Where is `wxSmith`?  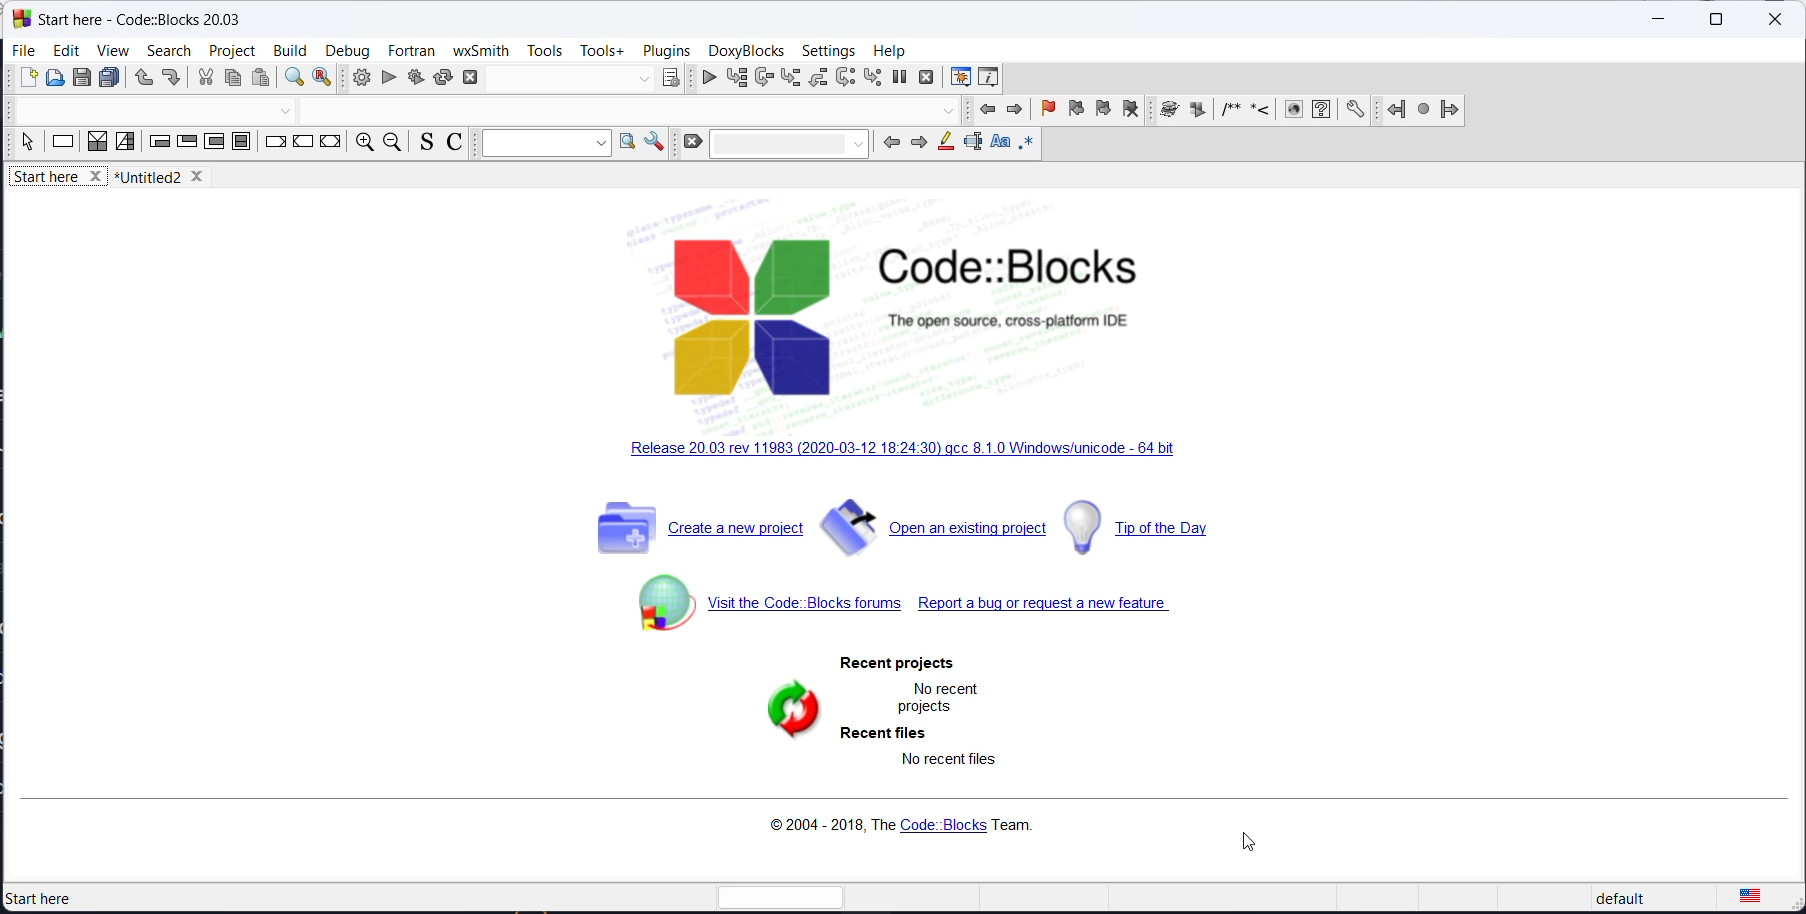
wxSmith is located at coordinates (480, 50).